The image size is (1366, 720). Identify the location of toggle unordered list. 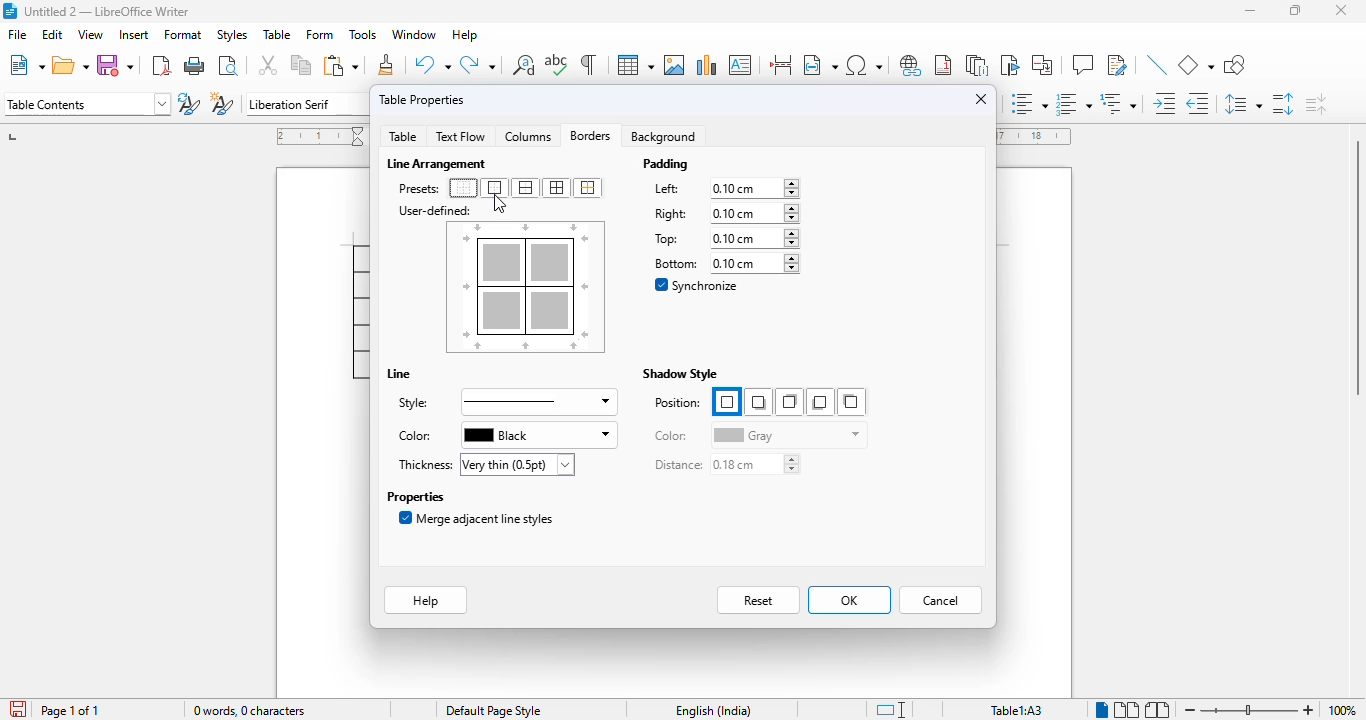
(1030, 103).